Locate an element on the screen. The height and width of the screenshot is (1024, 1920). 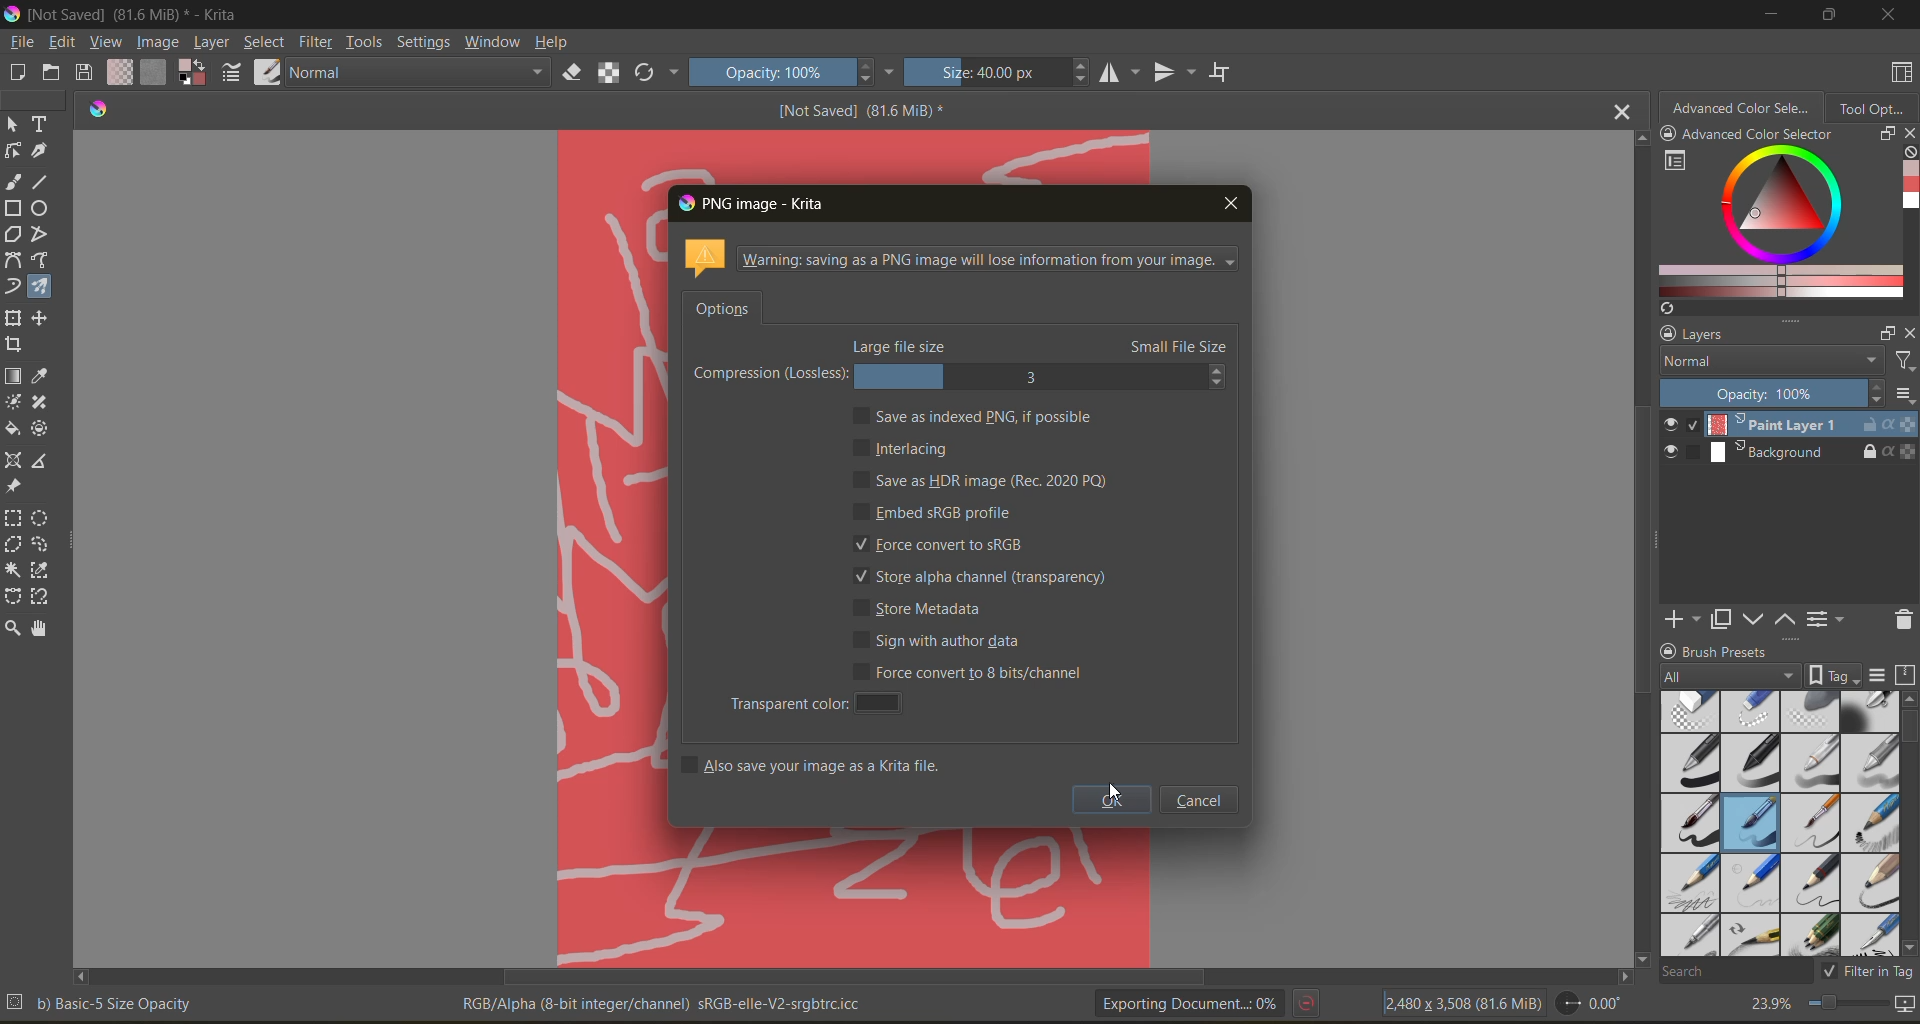
tool is located at coordinates (42, 317).